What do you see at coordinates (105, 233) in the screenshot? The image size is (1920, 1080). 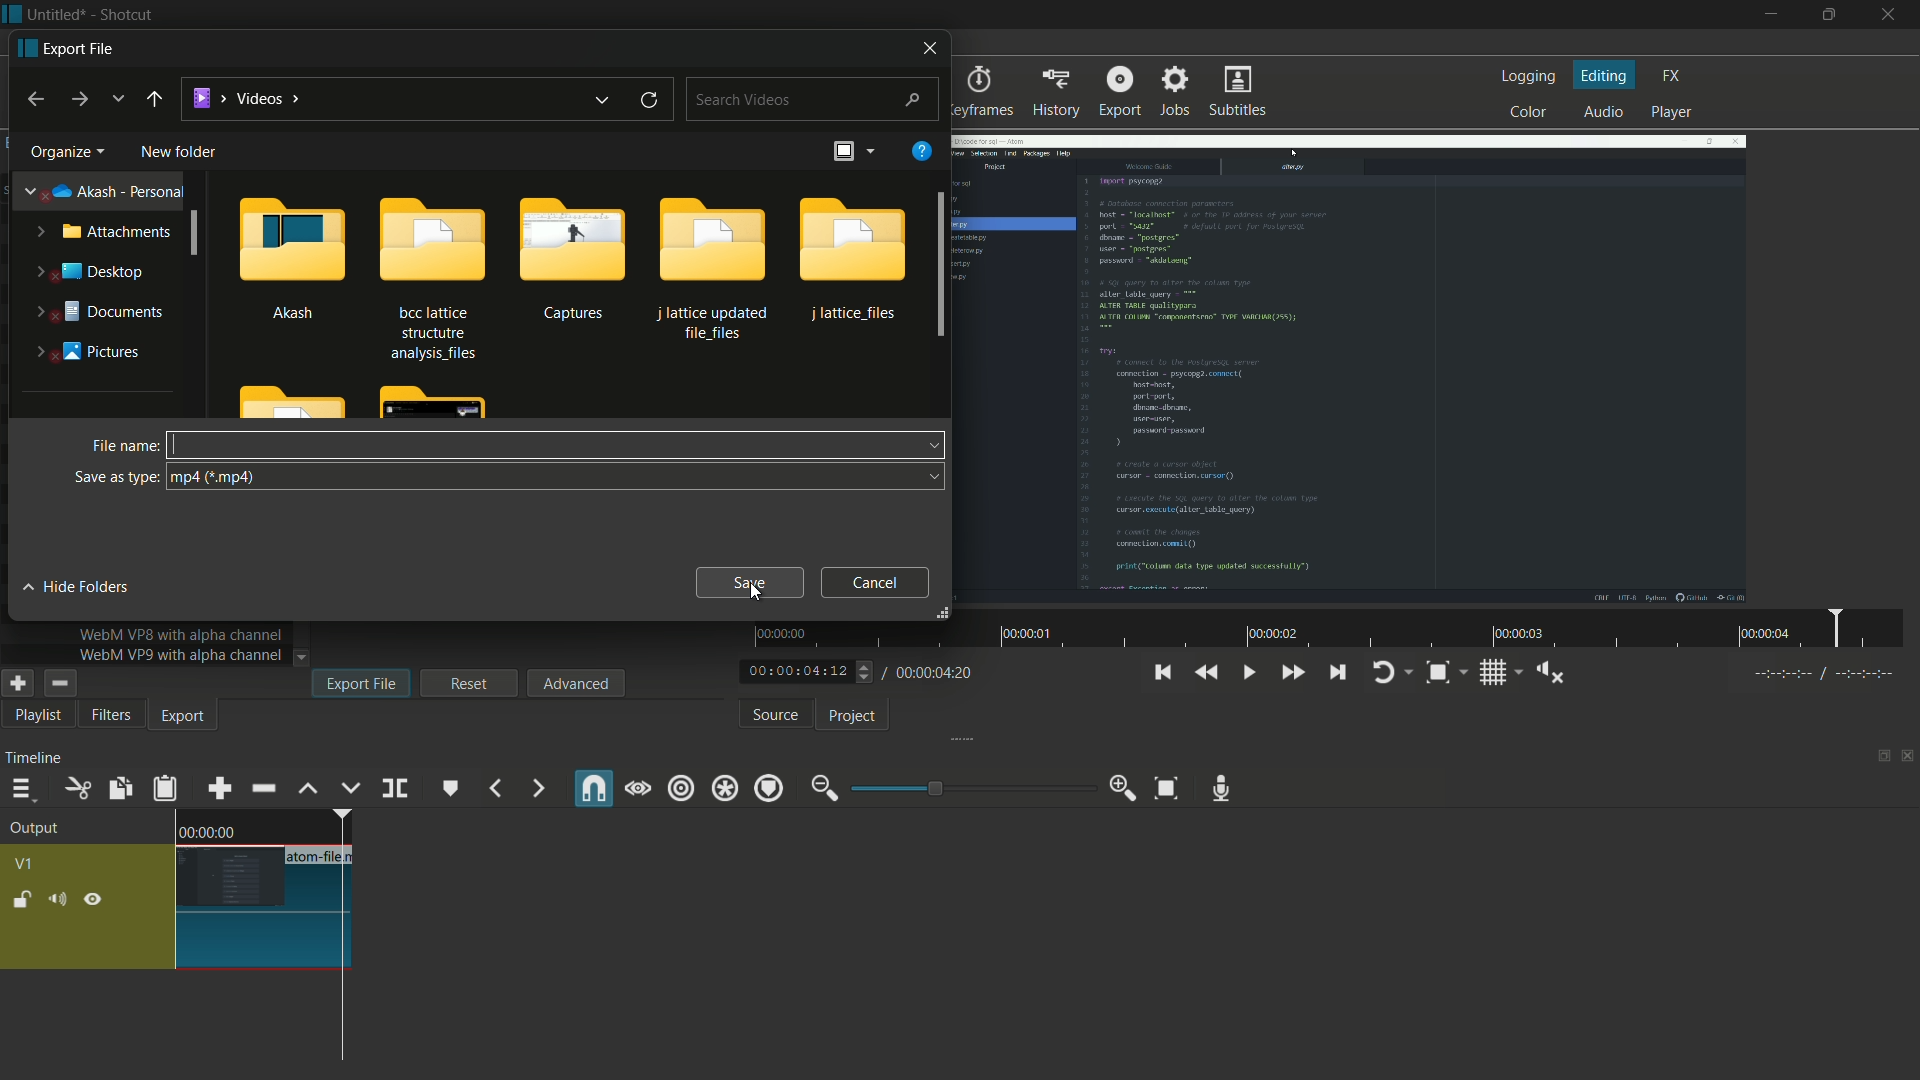 I see `attachments` at bounding box center [105, 233].